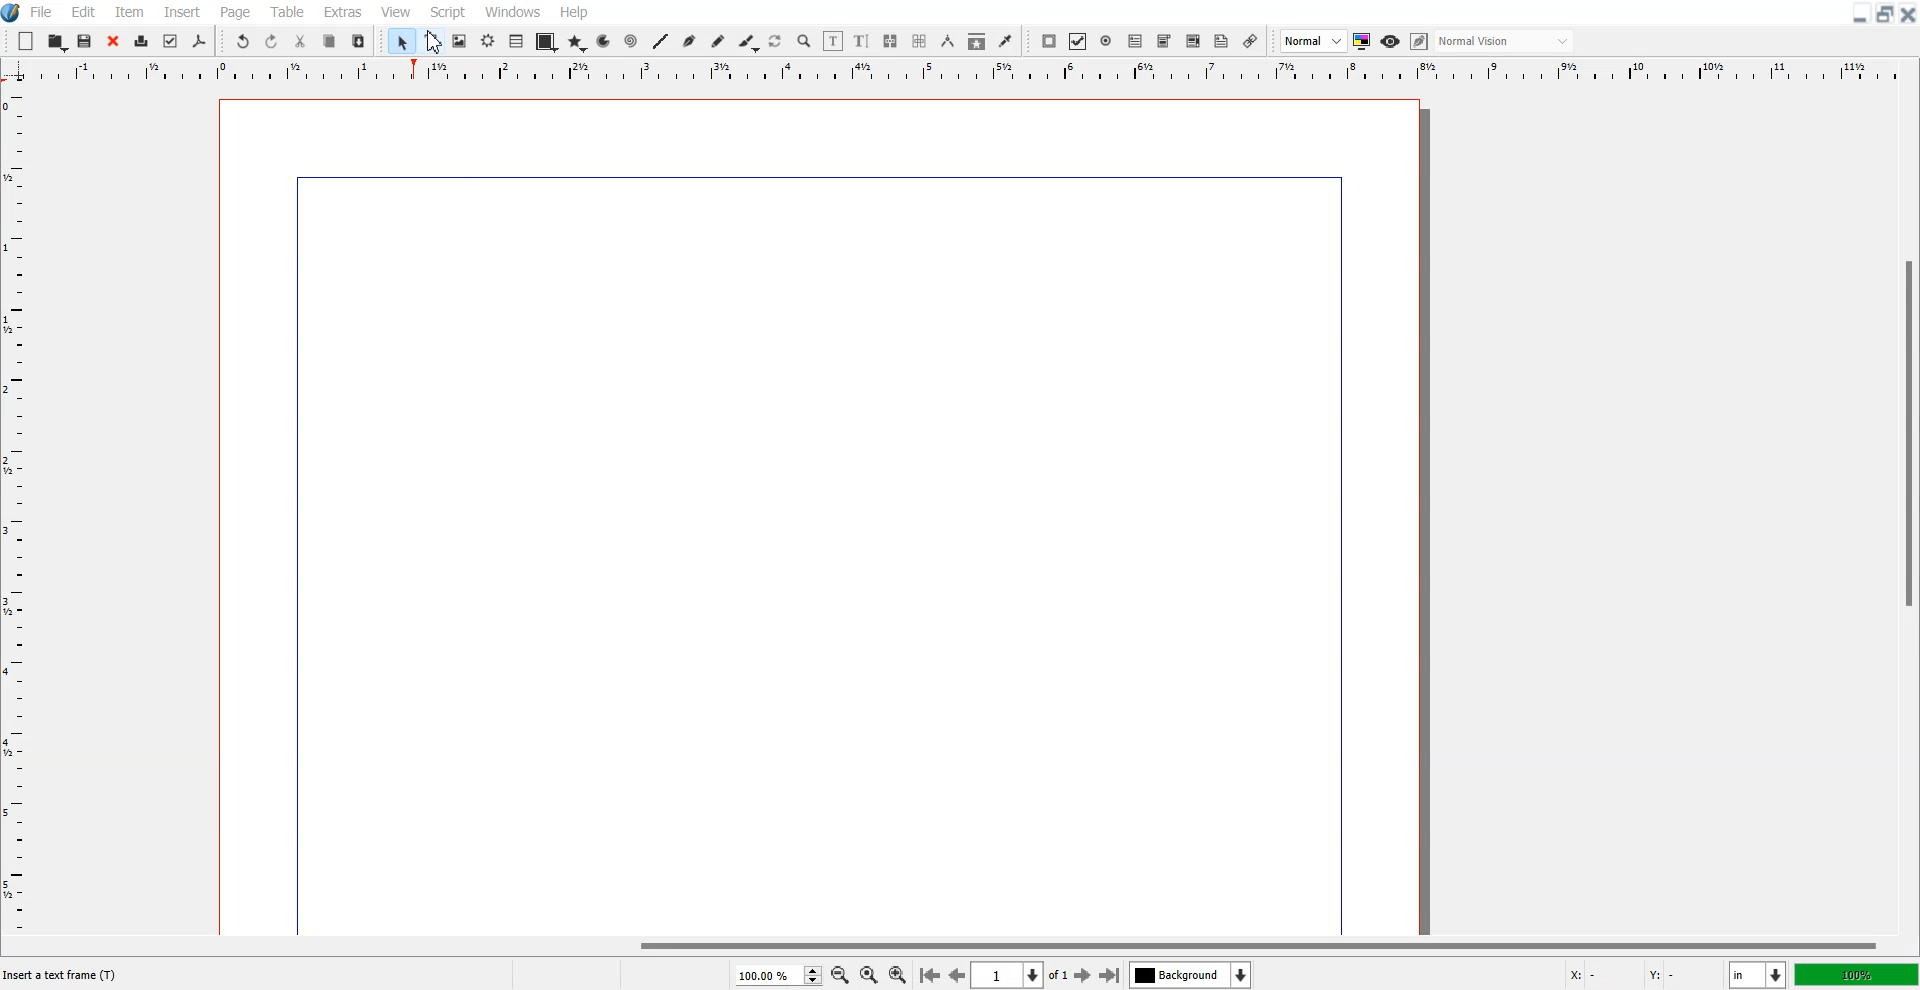  Describe the element at coordinates (546, 42) in the screenshot. I see `Shape` at that location.